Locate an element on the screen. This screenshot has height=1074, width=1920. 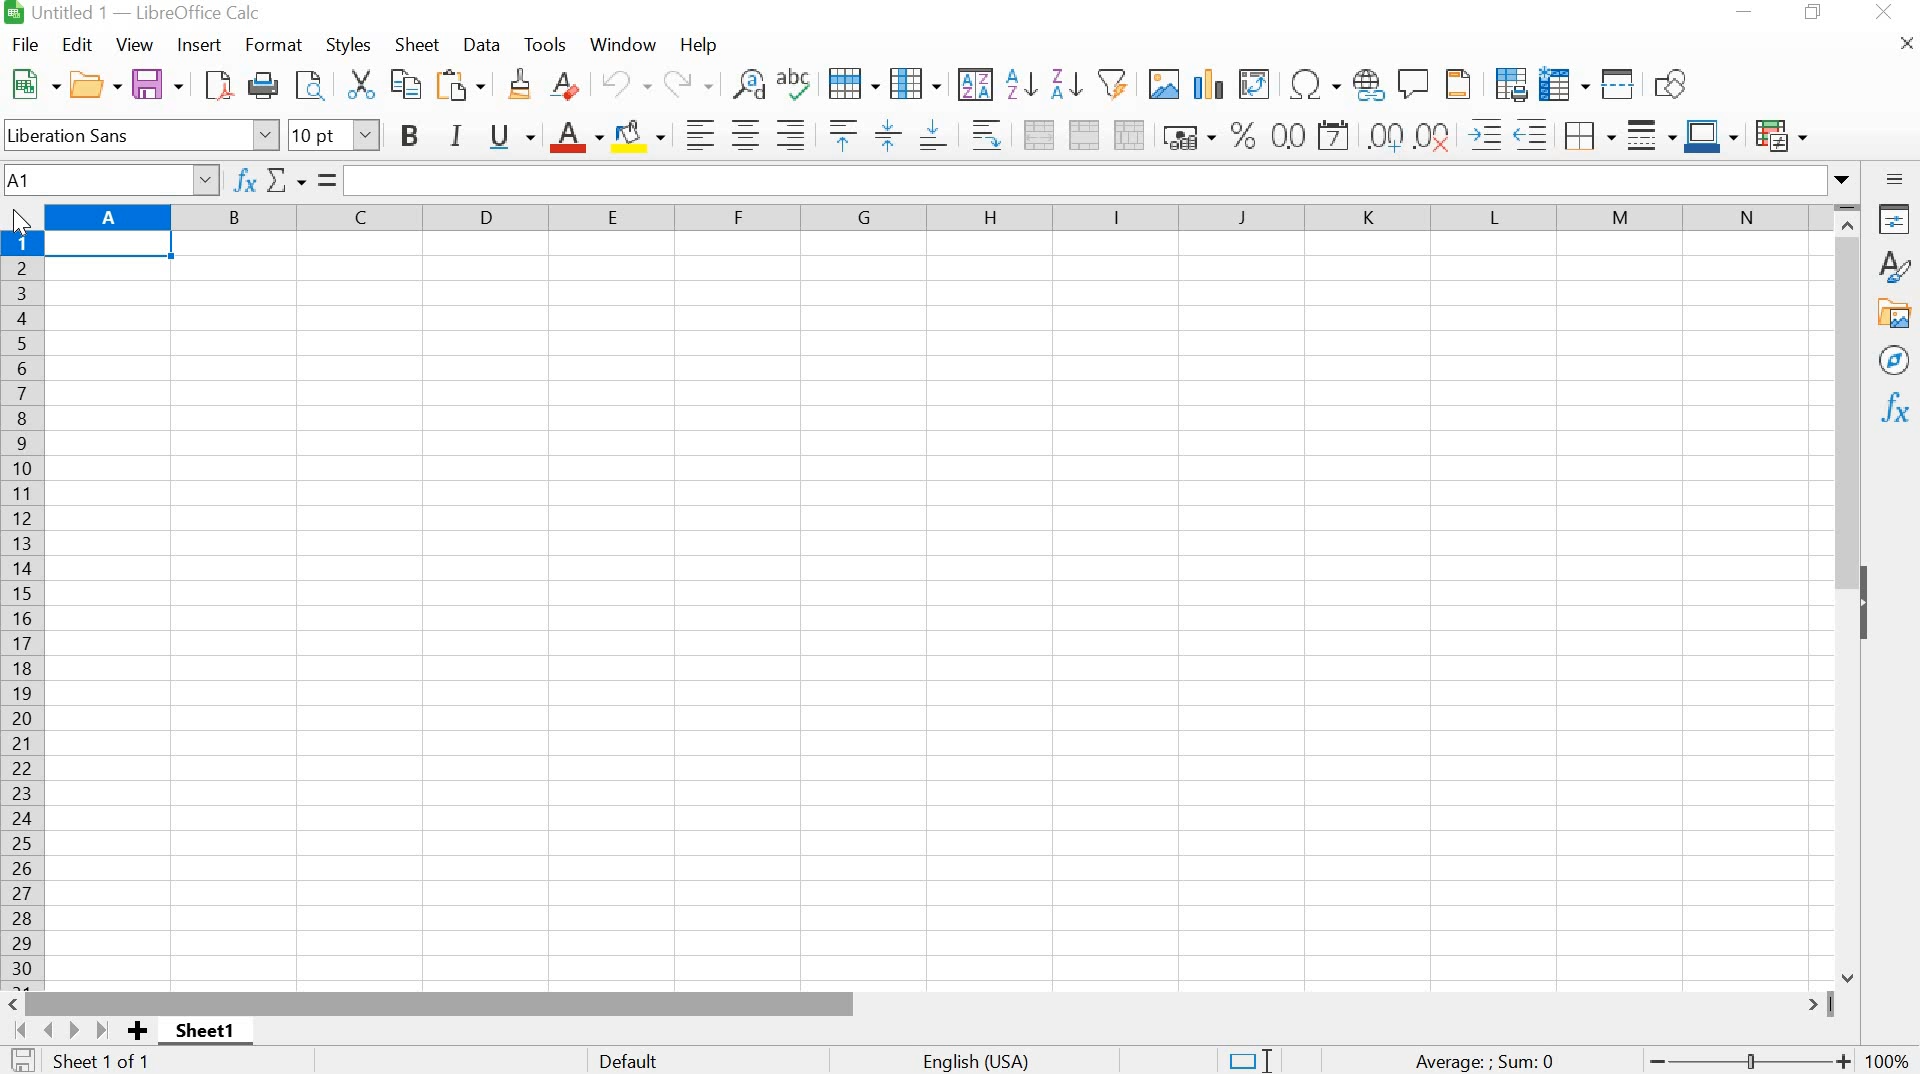
SORT is located at coordinates (973, 87).